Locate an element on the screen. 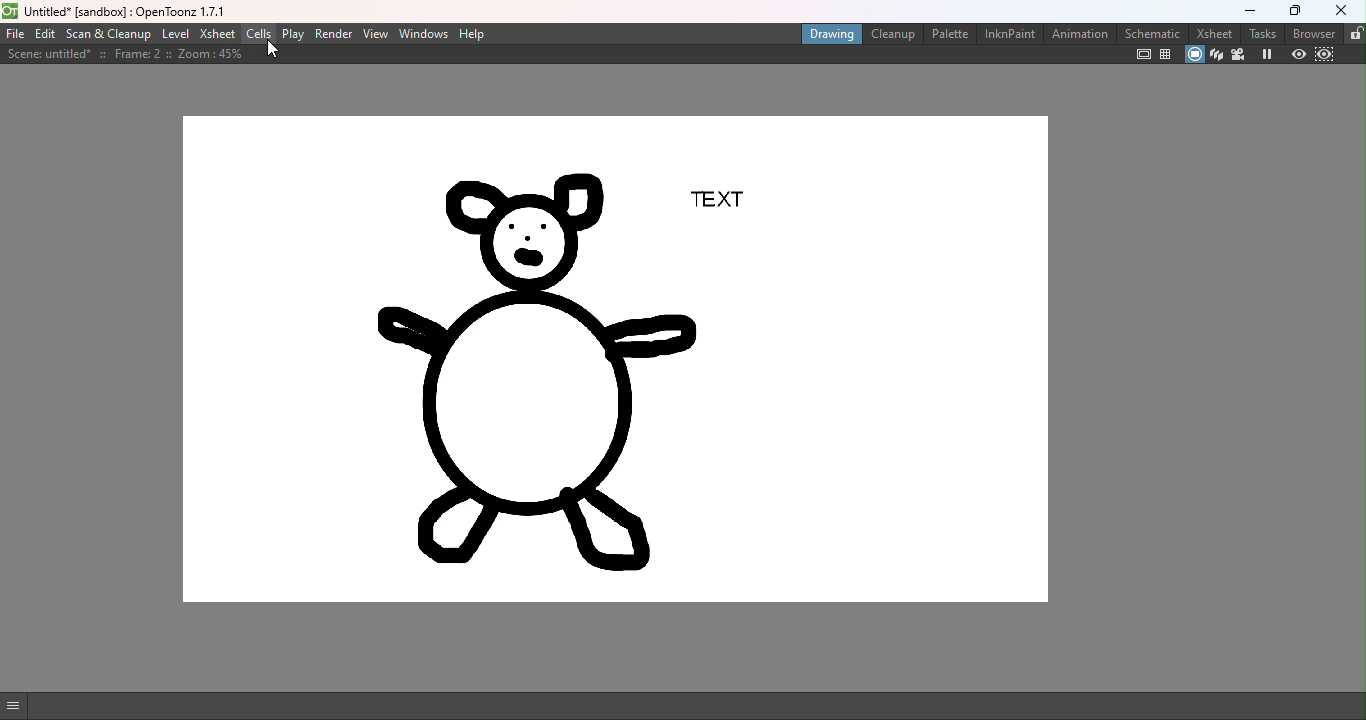 The image size is (1366, 720). browser is located at coordinates (1309, 34).